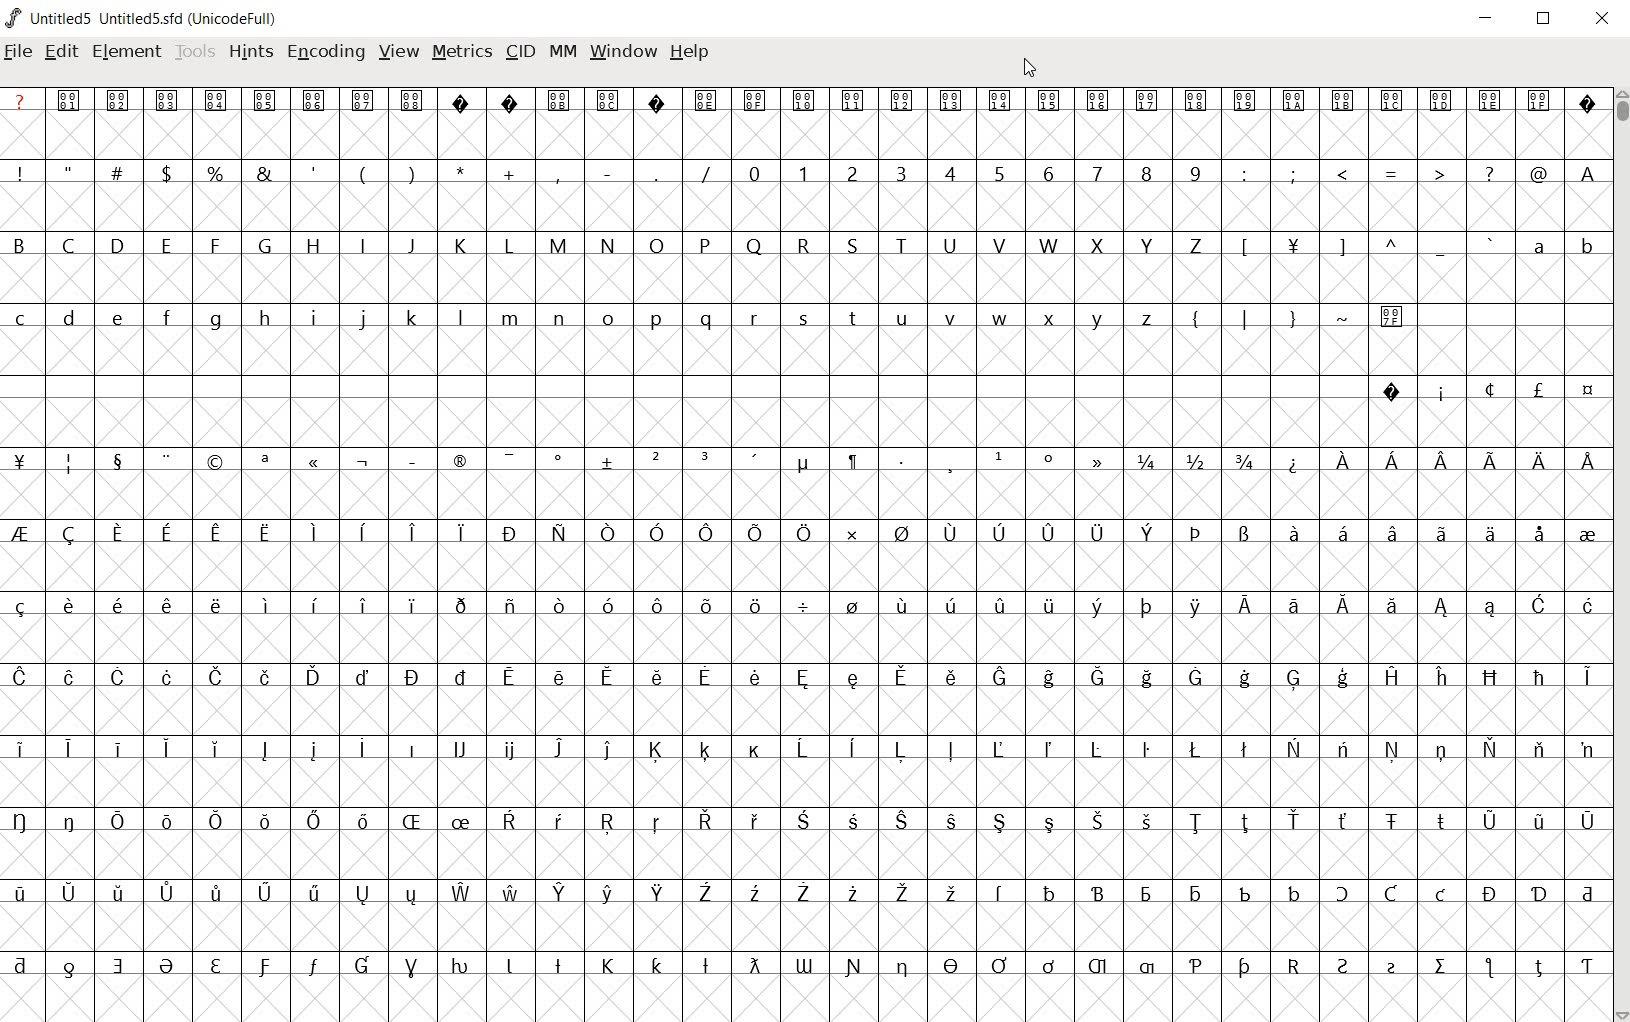 This screenshot has width=1630, height=1022. What do you see at coordinates (1293, 680) in the screenshot?
I see `Symbol` at bounding box center [1293, 680].